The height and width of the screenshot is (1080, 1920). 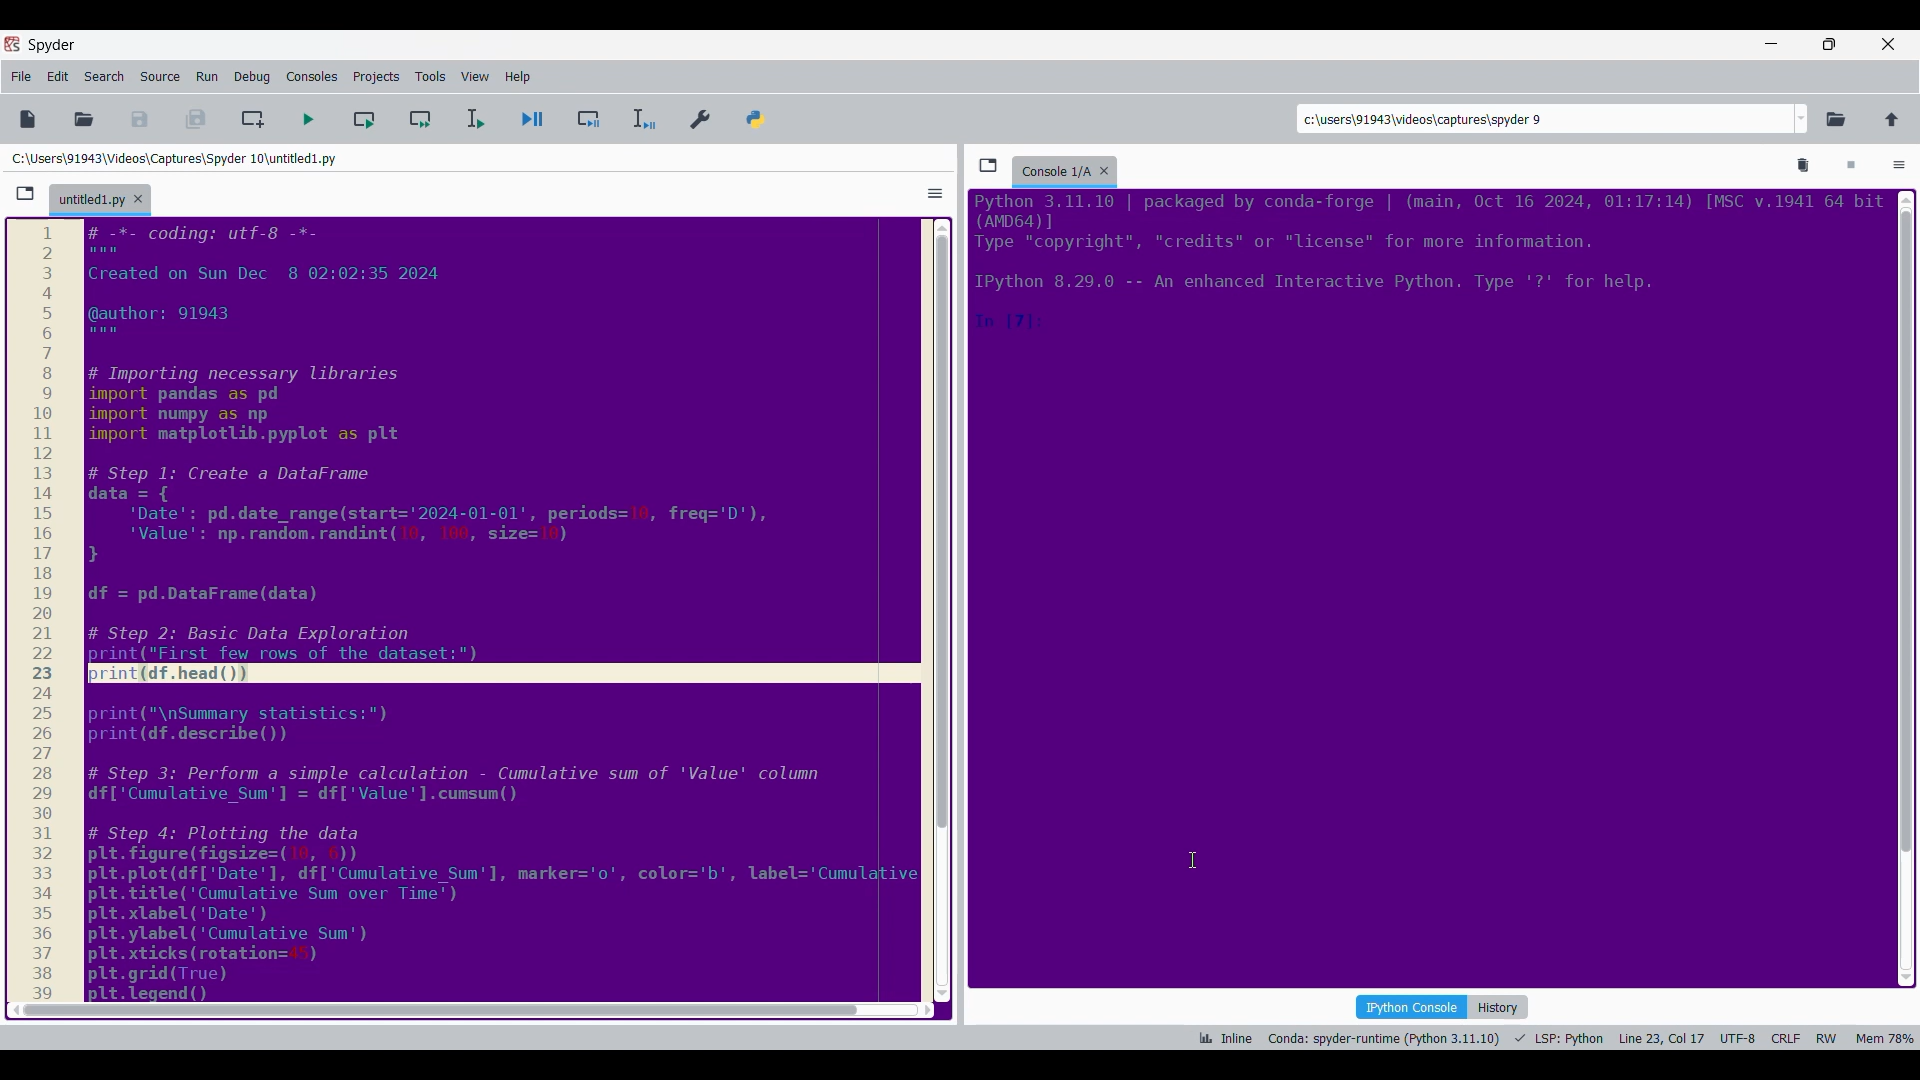 What do you see at coordinates (1892, 119) in the screenshot?
I see `Change to parent directory` at bounding box center [1892, 119].